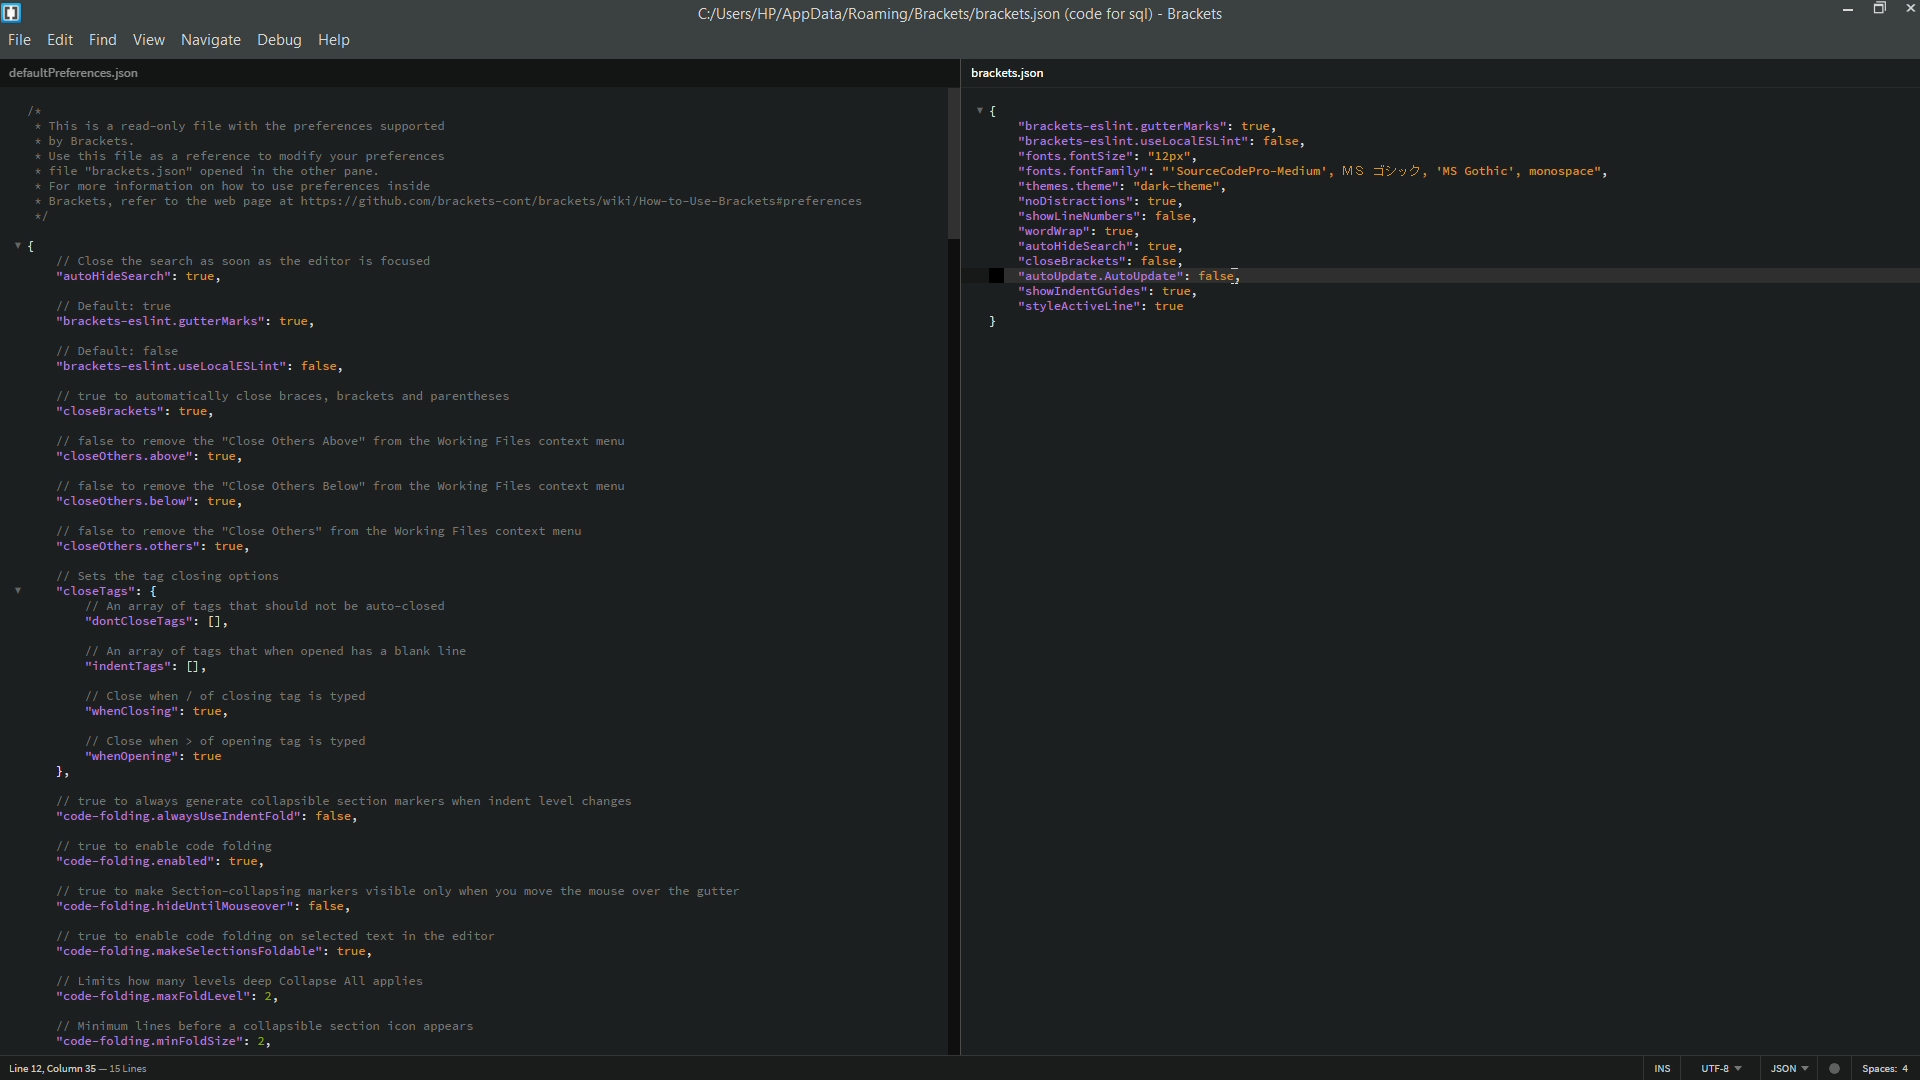 The height and width of the screenshot is (1080, 1920). What do you see at coordinates (1877, 9) in the screenshot?
I see `maximize` at bounding box center [1877, 9].